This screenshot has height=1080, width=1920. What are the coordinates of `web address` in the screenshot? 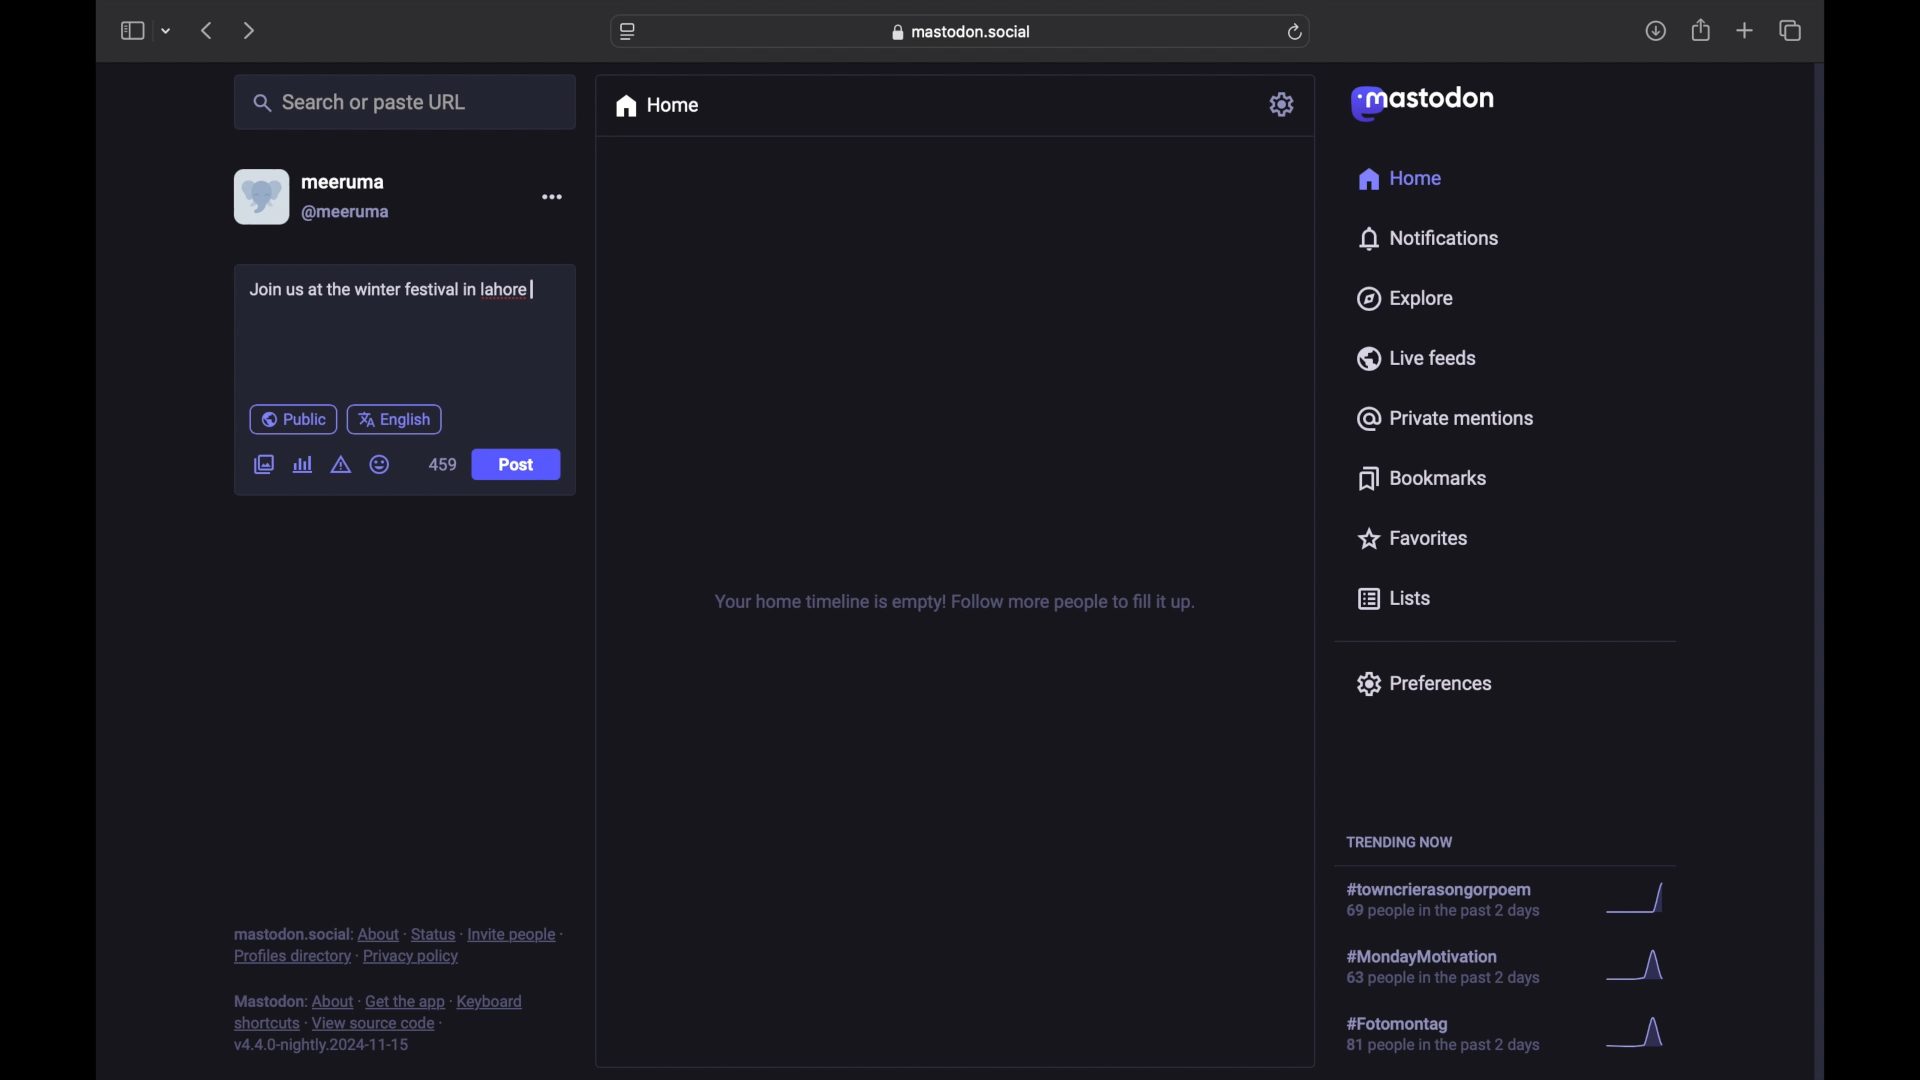 It's located at (966, 31).